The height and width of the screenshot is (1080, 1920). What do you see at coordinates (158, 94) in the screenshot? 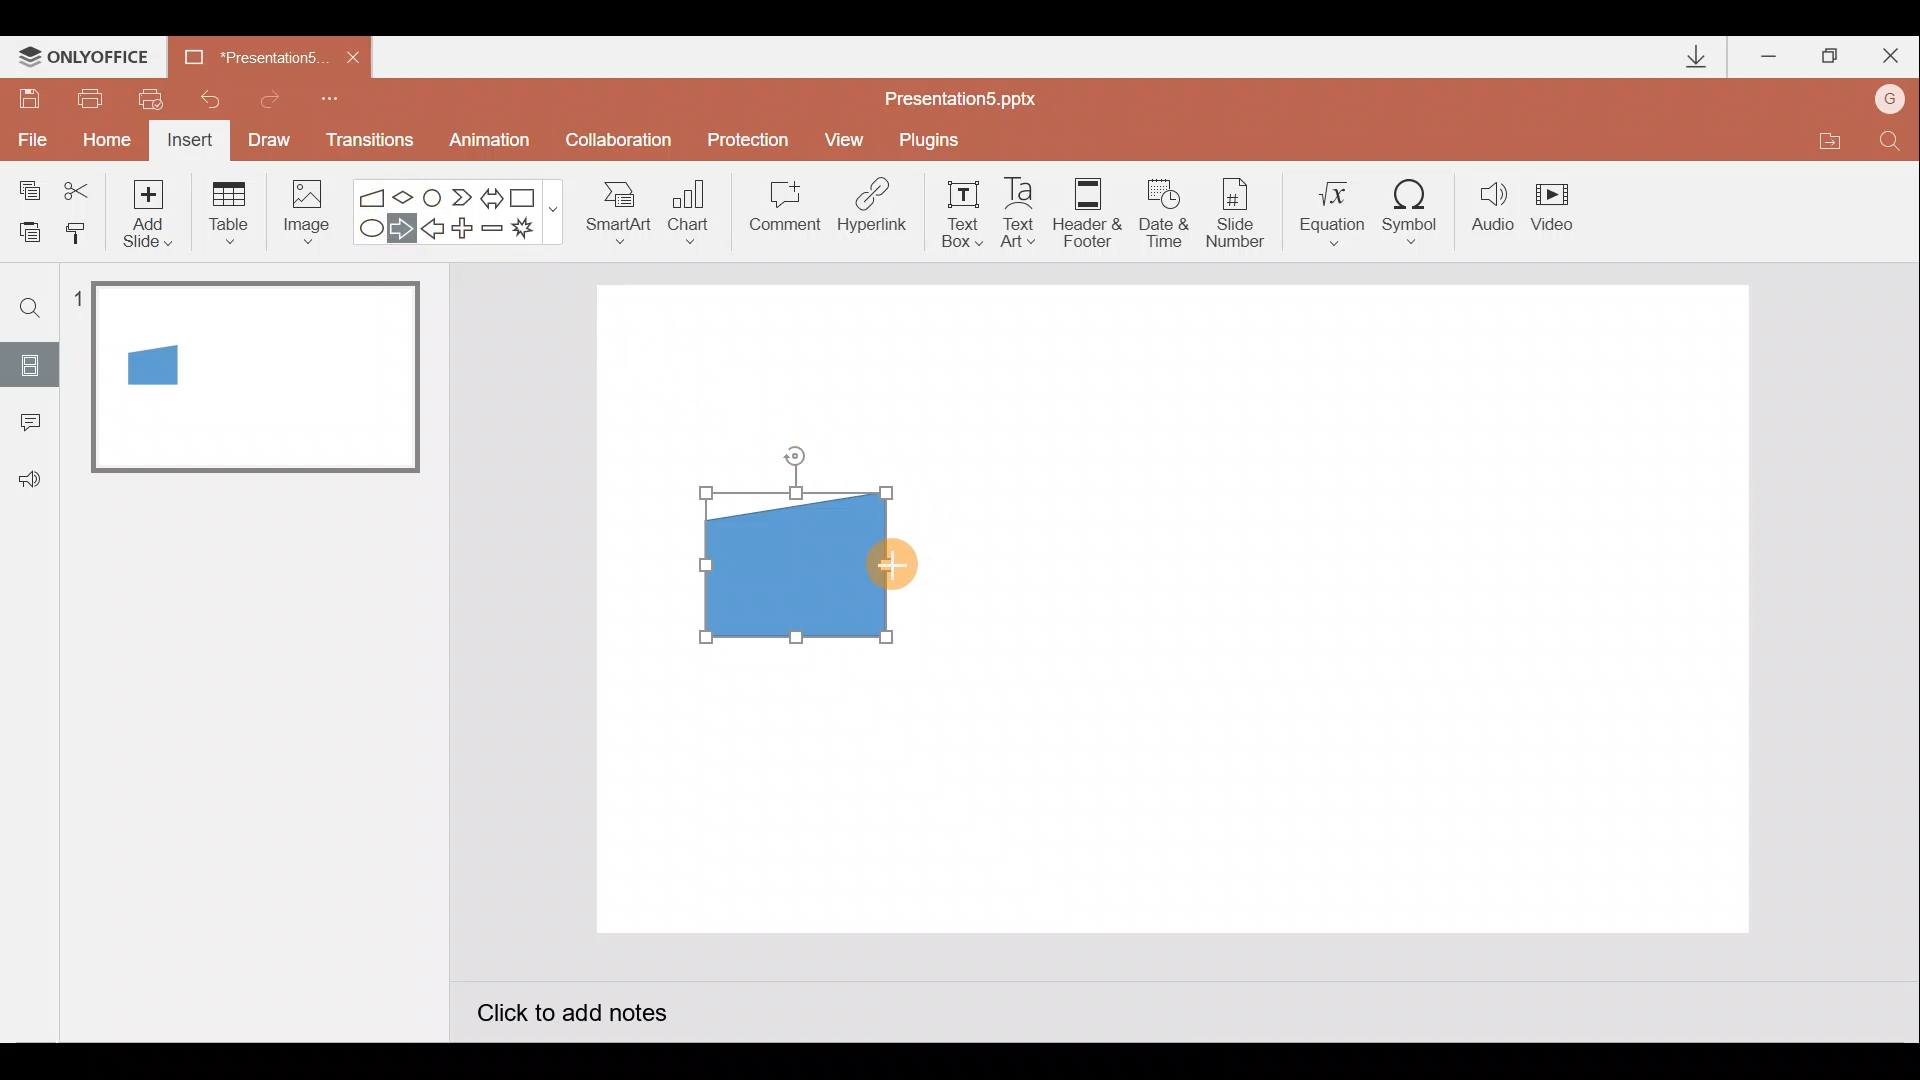
I see `Quick print` at bounding box center [158, 94].